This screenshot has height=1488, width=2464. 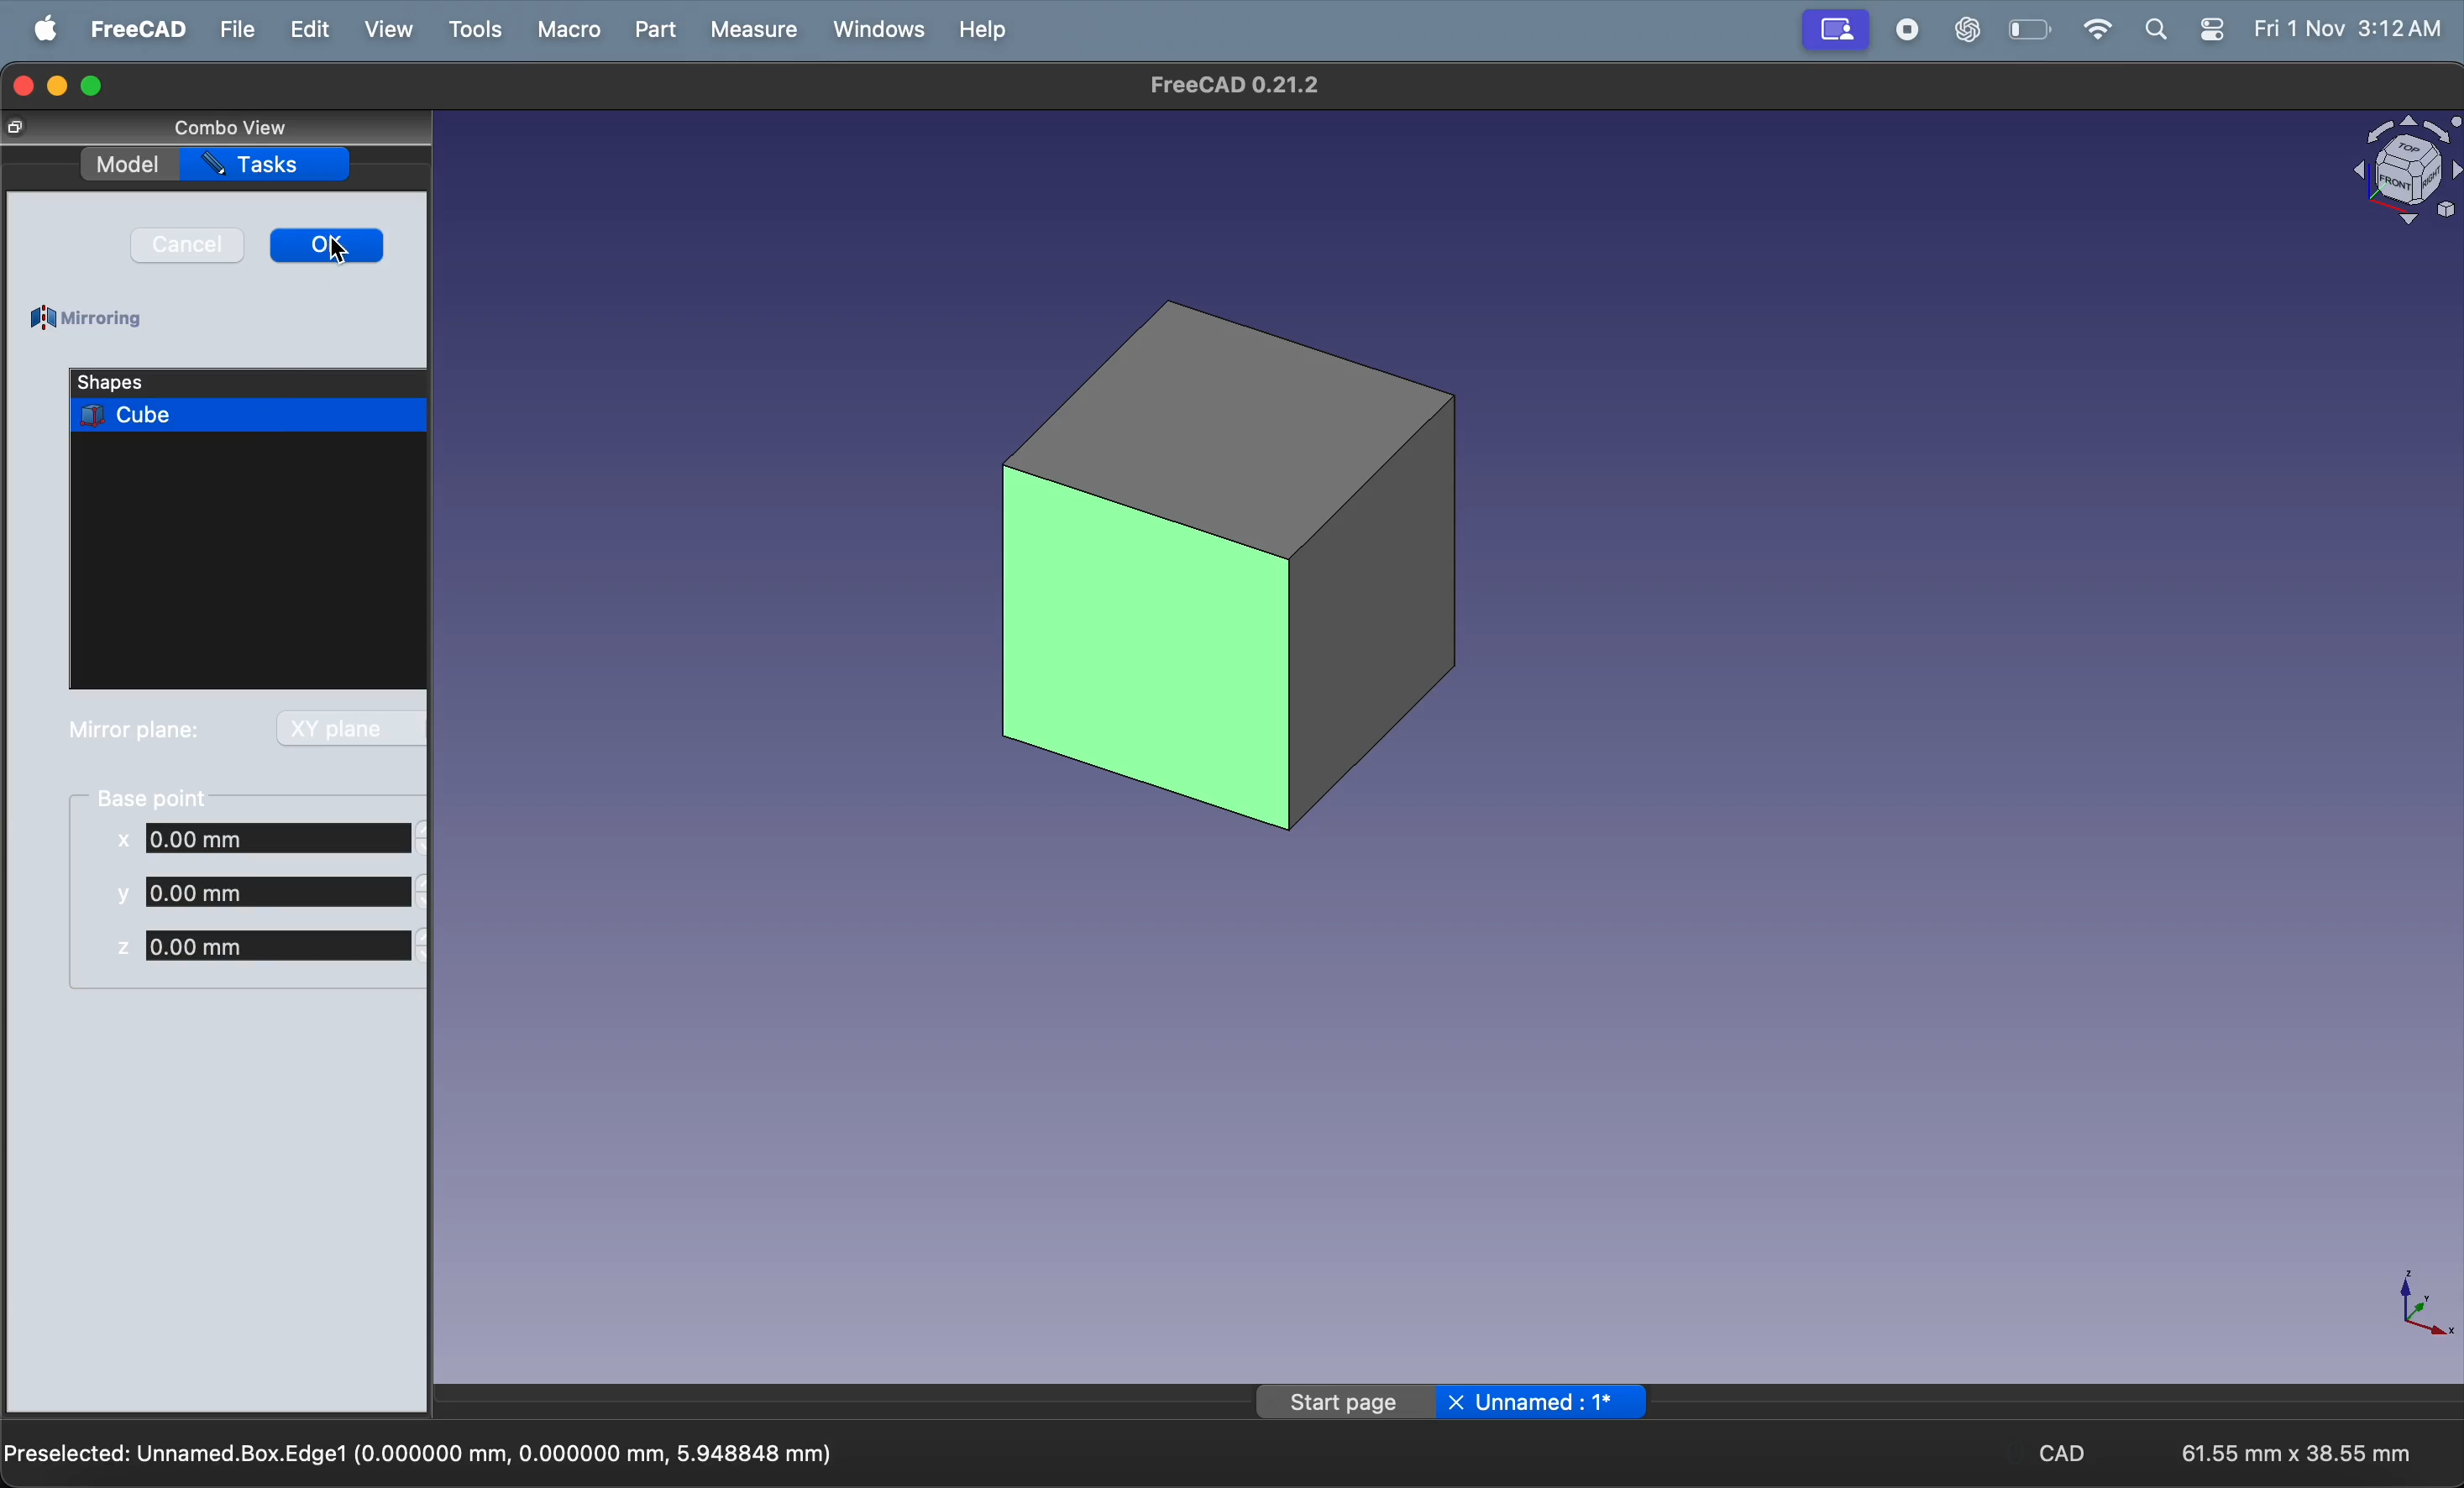 What do you see at coordinates (1833, 30) in the screenshot?
I see `profile` at bounding box center [1833, 30].